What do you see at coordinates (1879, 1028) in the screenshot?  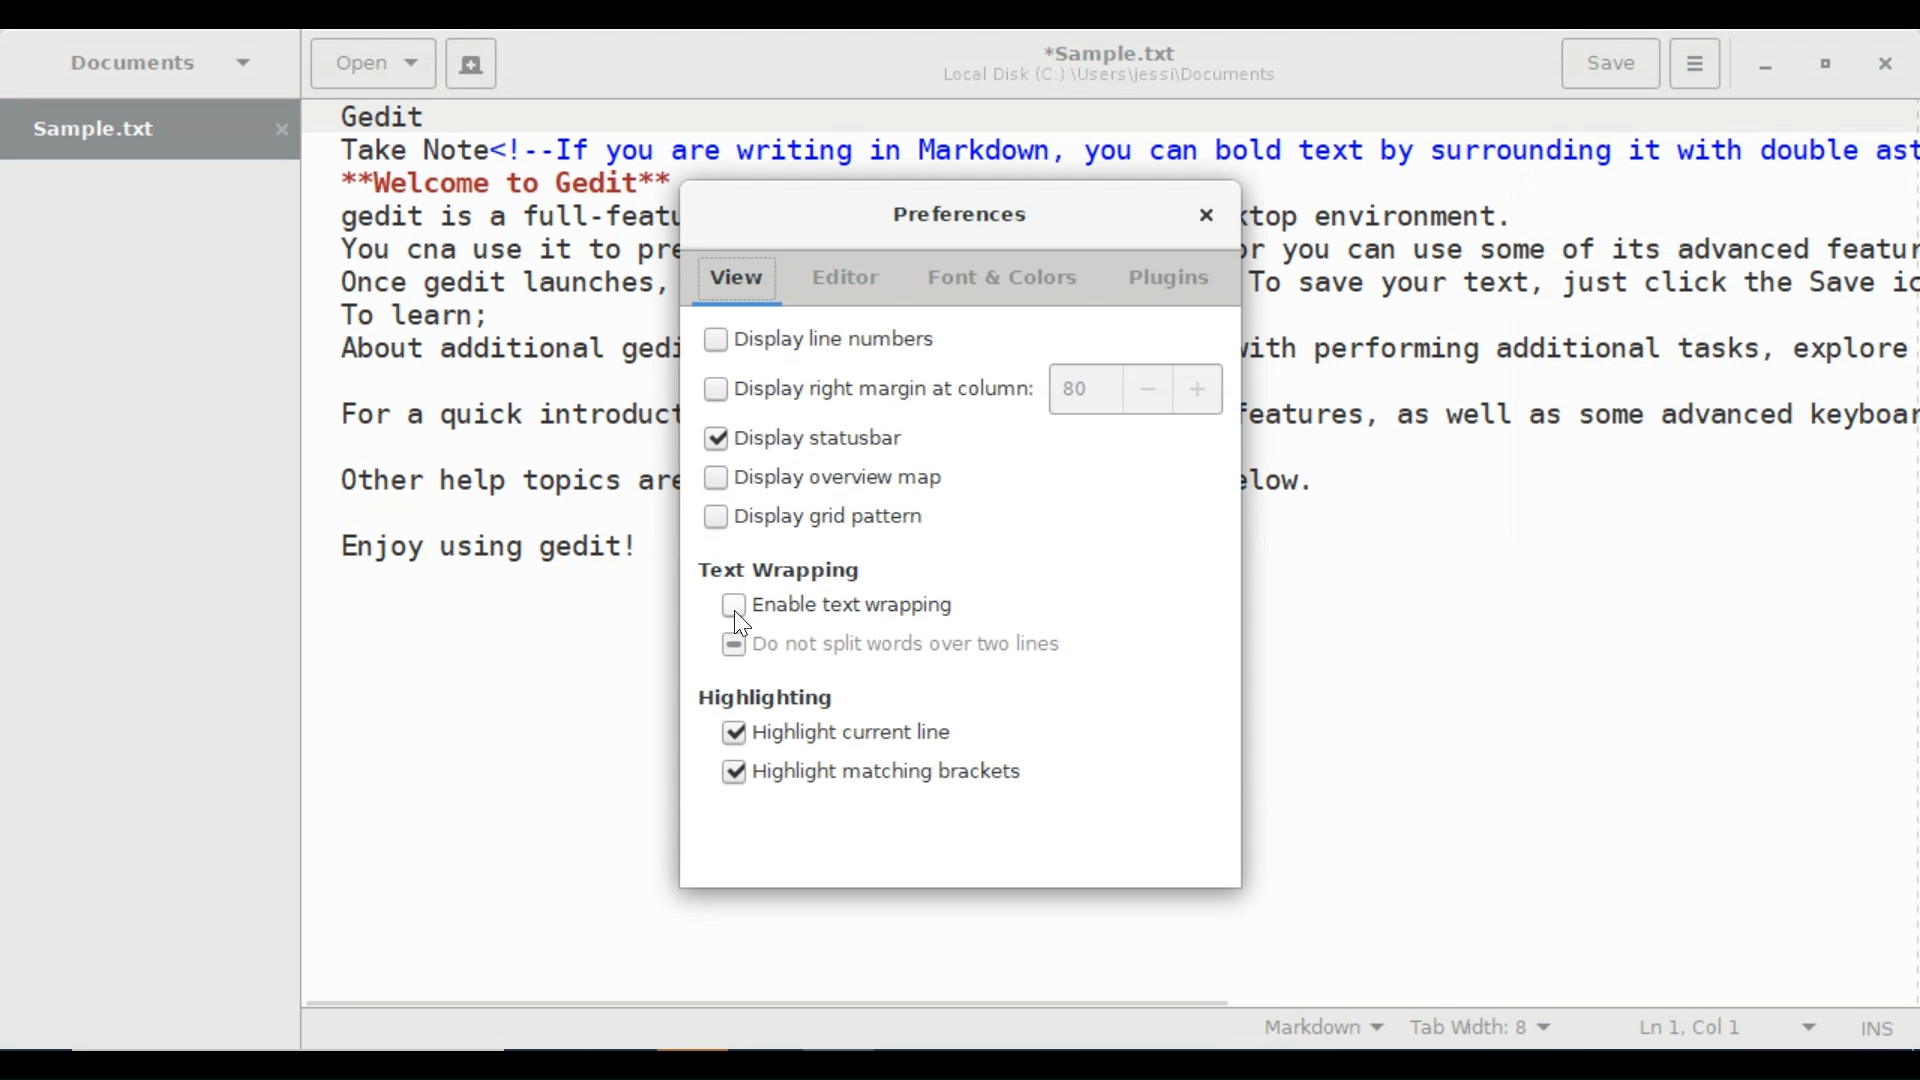 I see `Insert Moode` at bounding box center [1879, 1028].